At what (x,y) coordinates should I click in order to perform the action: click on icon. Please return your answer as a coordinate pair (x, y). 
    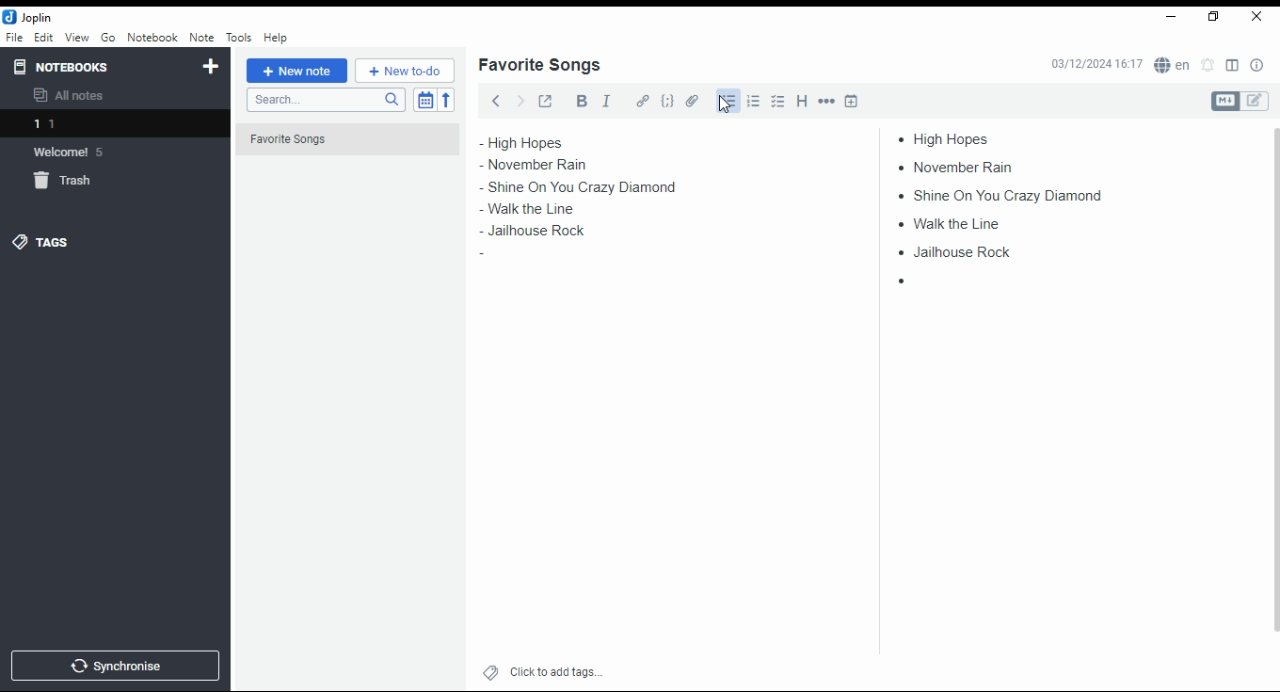
    Looking at the image, I should click on (30, 17).